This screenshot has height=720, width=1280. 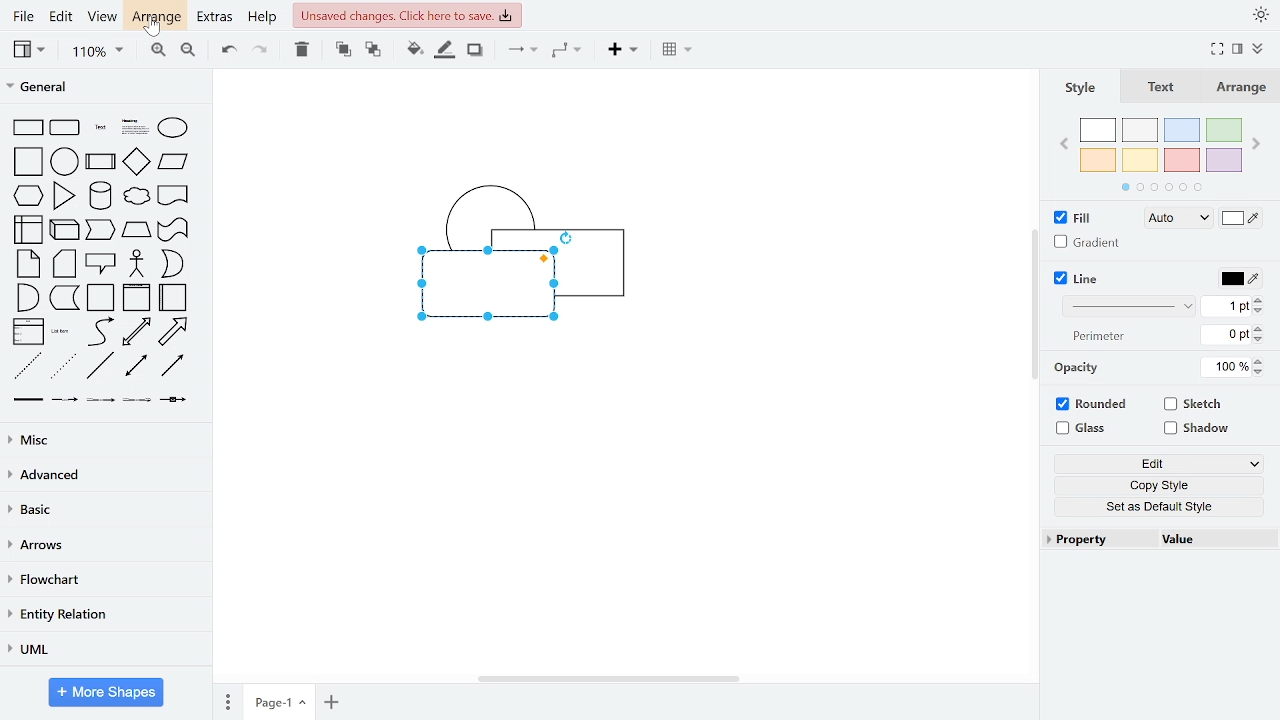 I want to click on view, so click(x=102, y=17).